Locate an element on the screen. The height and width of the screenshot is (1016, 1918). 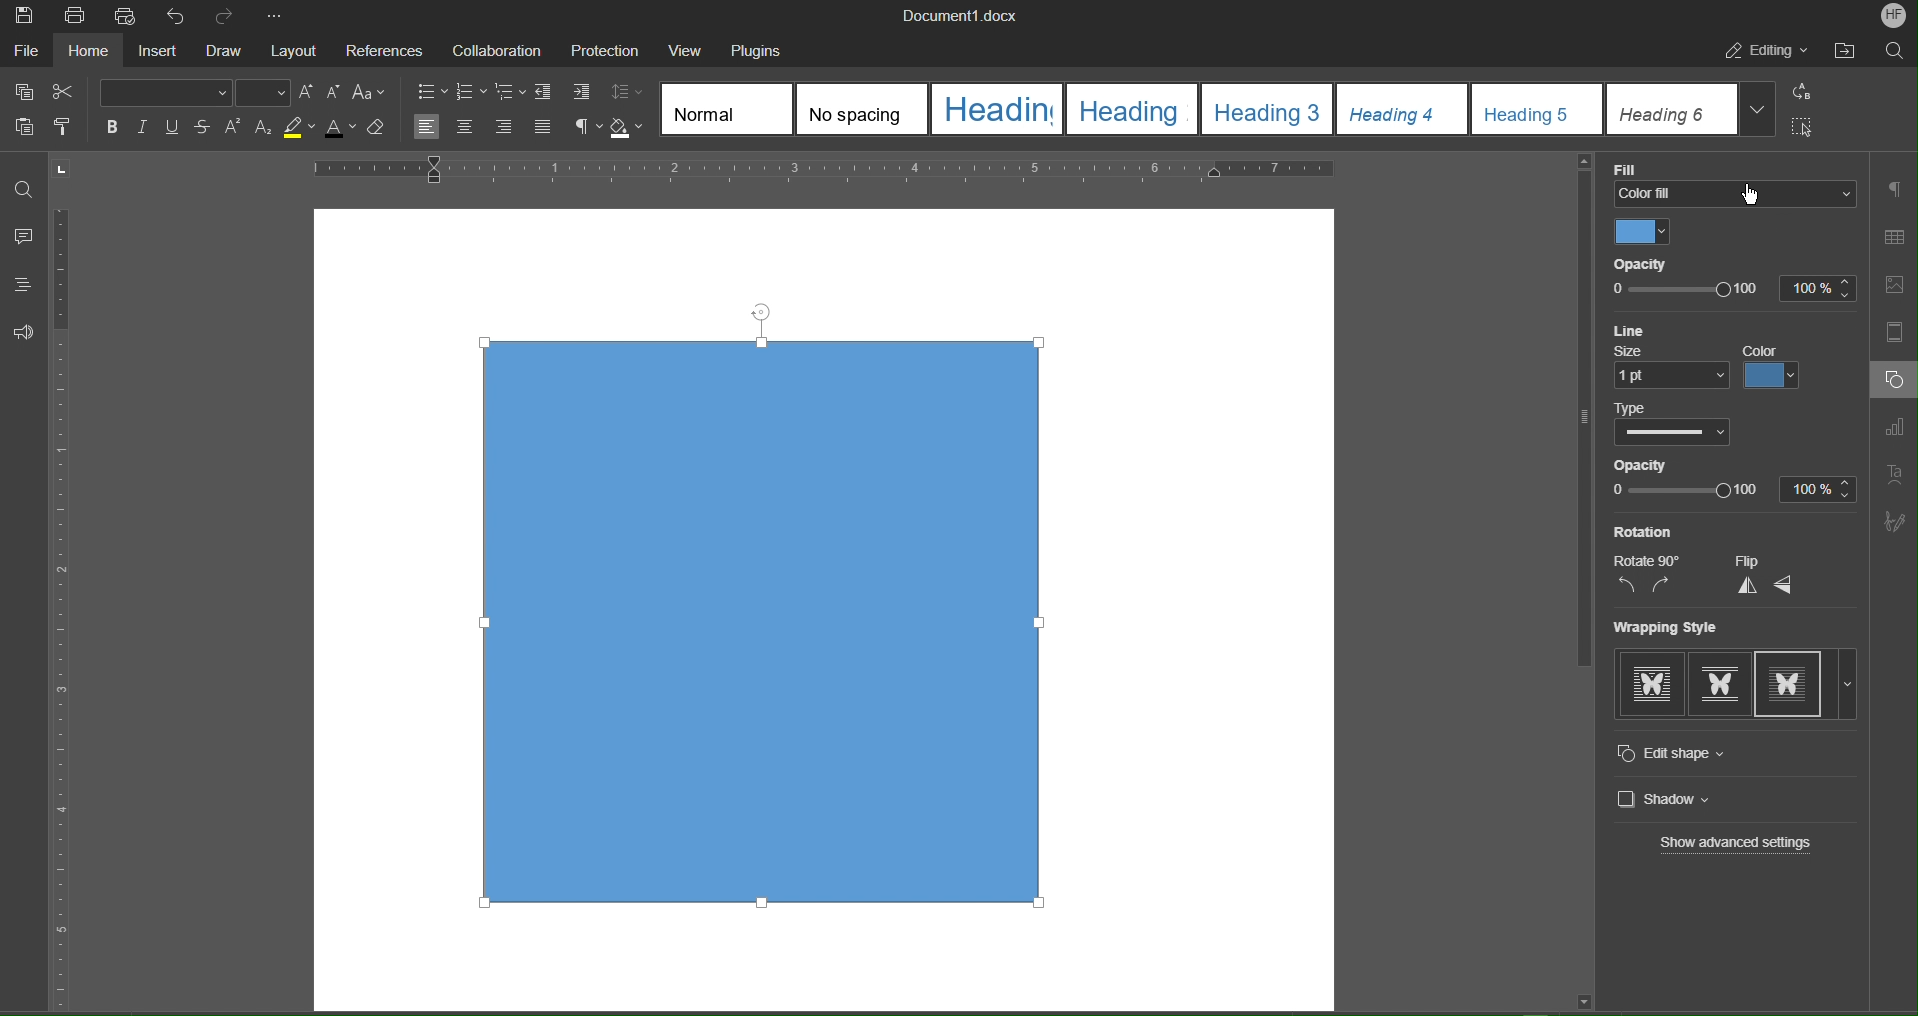
Horizontally is located at coordinates (1784, 587).